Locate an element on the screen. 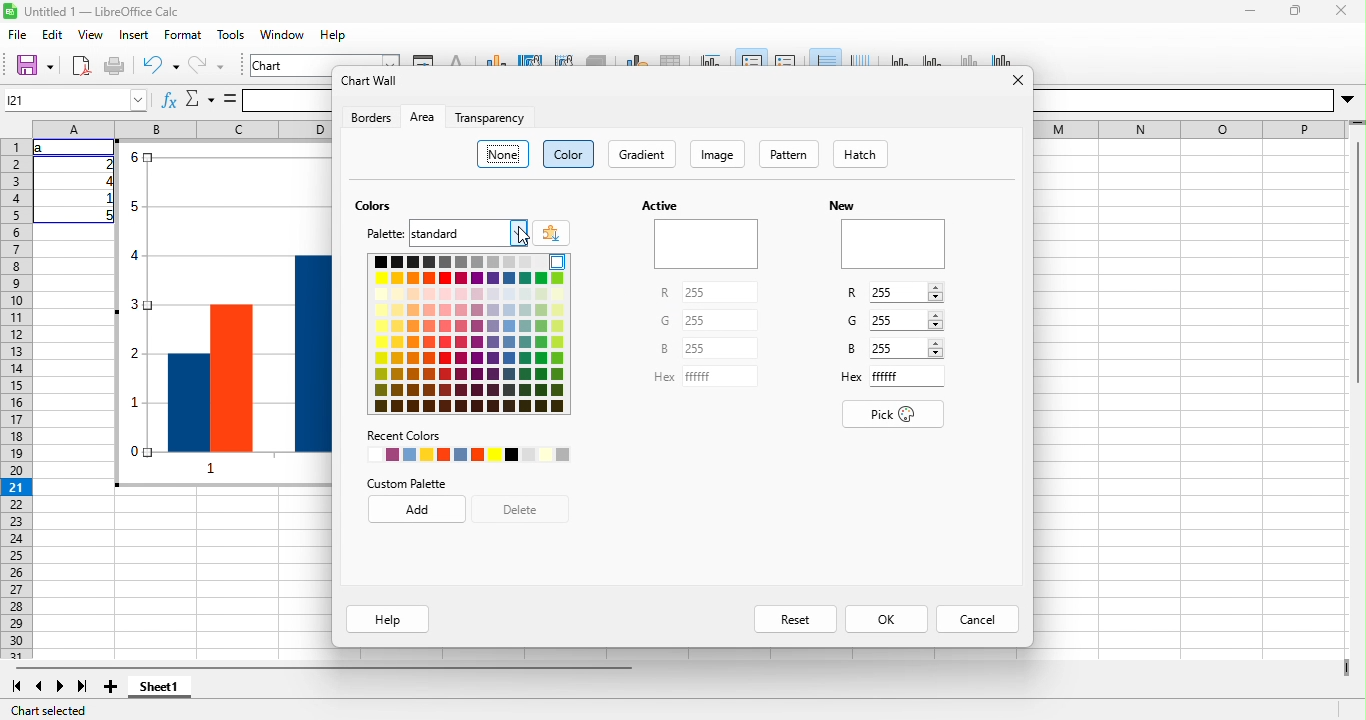  Input for R is located at coordinates (720, 292).